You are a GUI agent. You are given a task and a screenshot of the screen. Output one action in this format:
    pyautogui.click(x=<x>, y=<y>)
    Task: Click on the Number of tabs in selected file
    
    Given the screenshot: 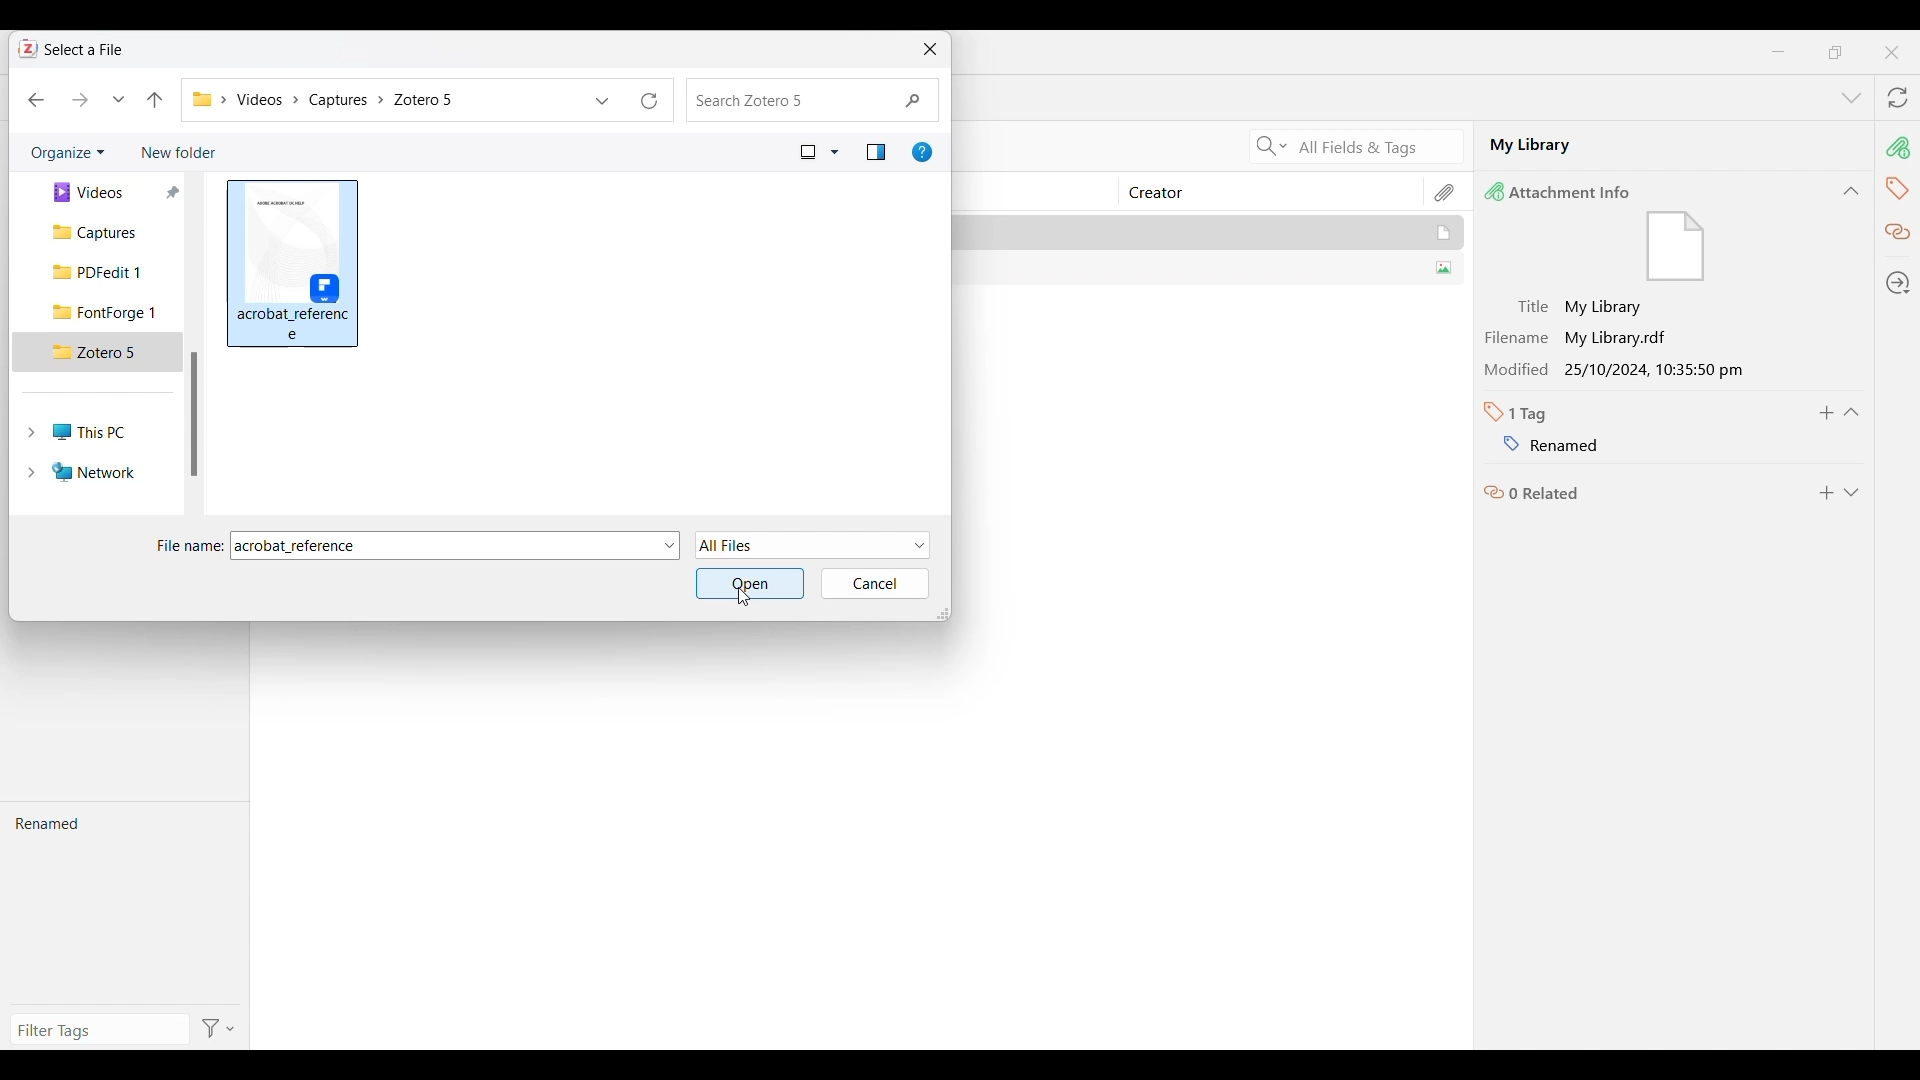 What is the action you would take?
    pyautogui.click(x=1522, y=413)
    